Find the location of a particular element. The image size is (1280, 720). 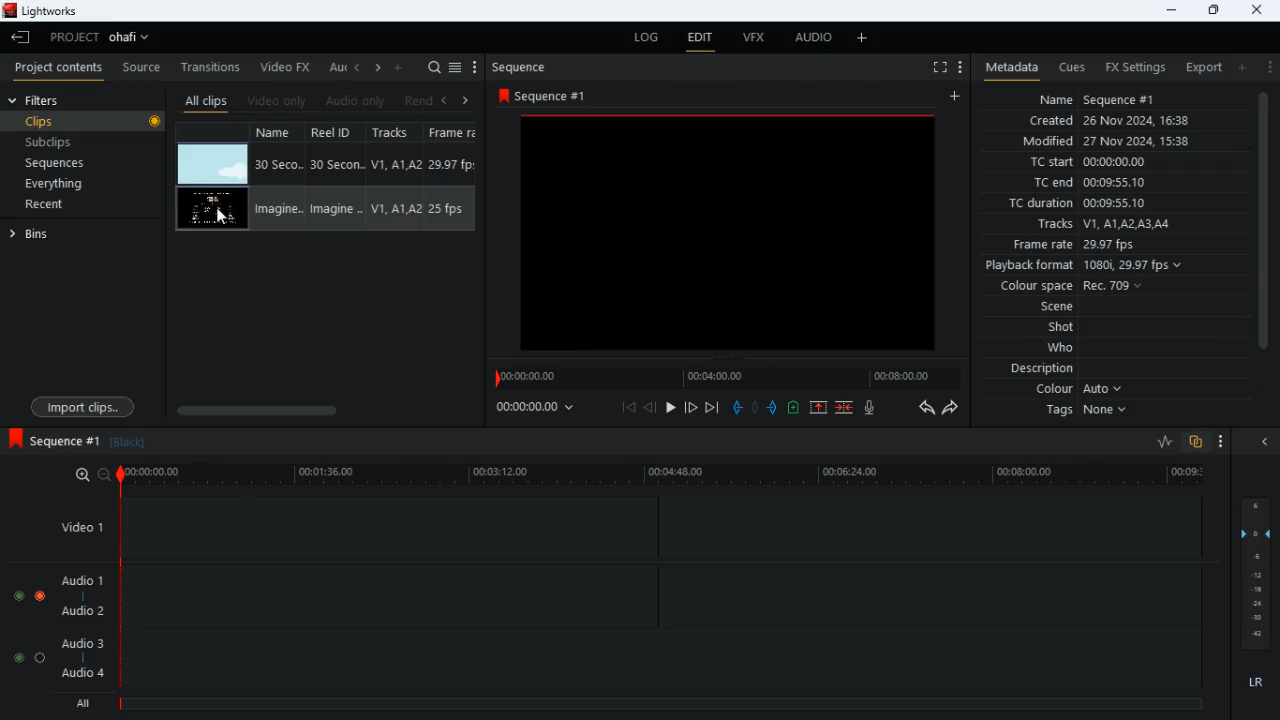

tc duration is located at coordinates (1075, 203).